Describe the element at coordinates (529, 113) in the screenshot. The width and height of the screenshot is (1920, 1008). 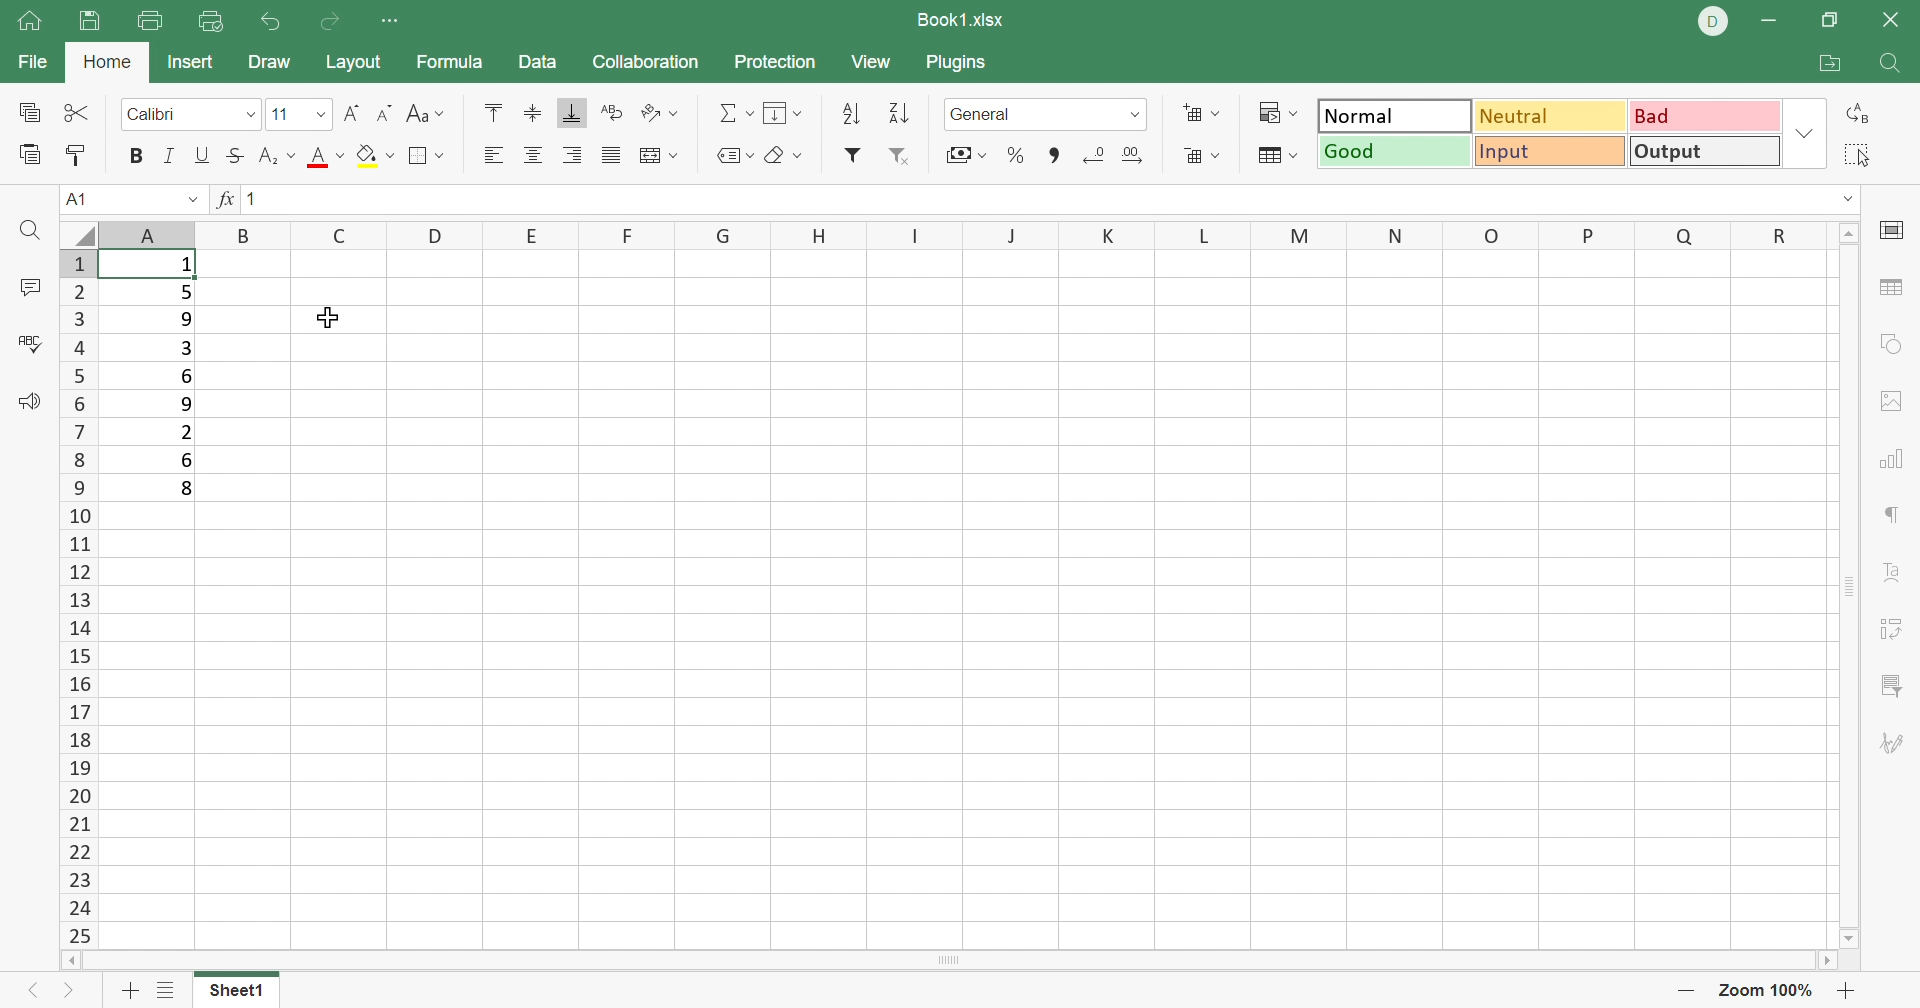
I see `Align Middle` at that location.